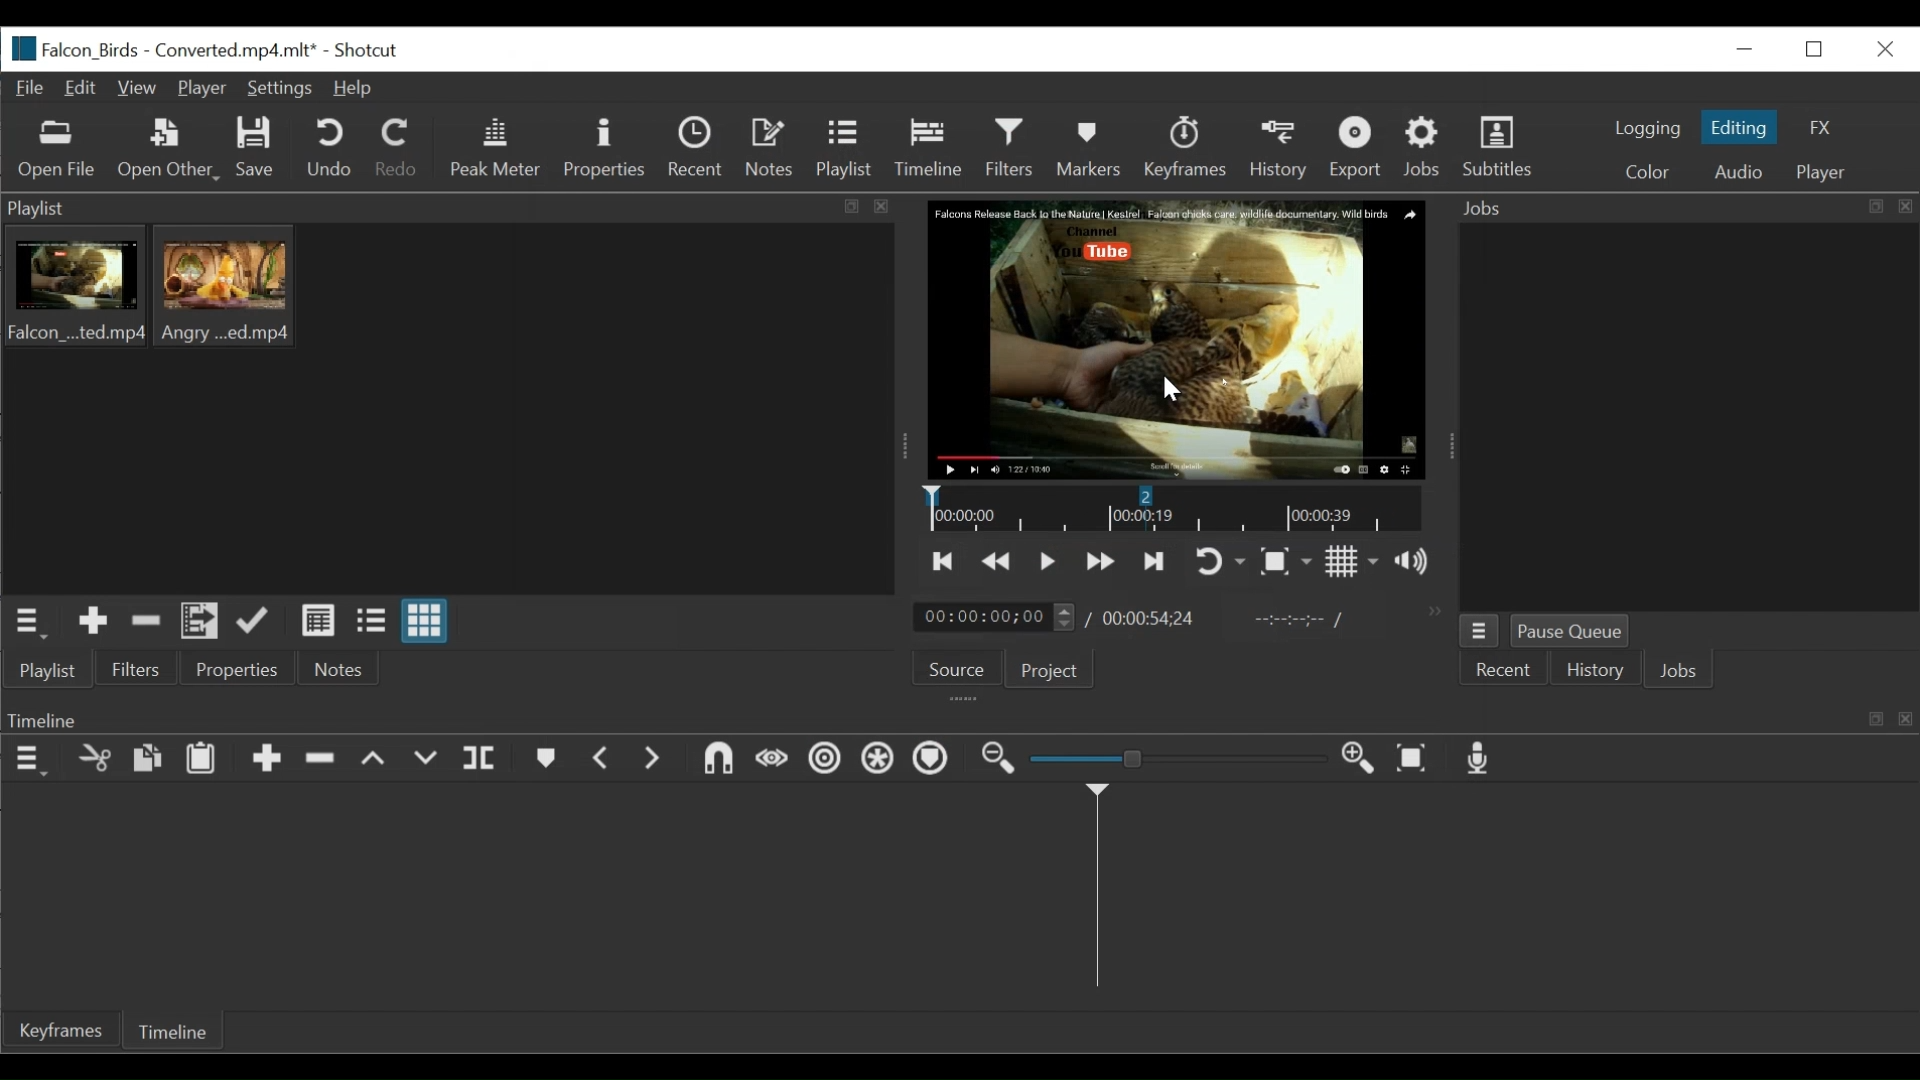 The height and width of the screenshot is (1080, 1920). What do you see at coordinates (999, 563) in the screenshot?
I see `Play quickly backward` at bounding box center [999, 563].